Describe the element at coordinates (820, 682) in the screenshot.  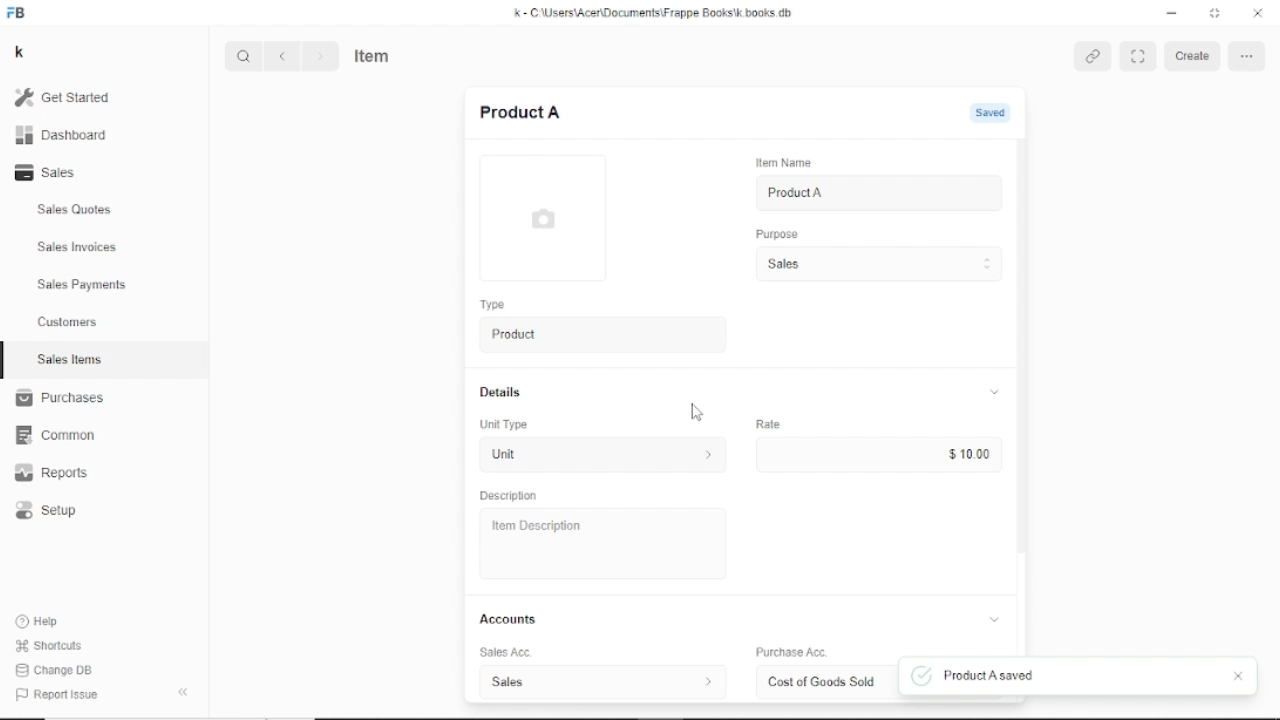
I see `Cost of Goods Sold` at that location.